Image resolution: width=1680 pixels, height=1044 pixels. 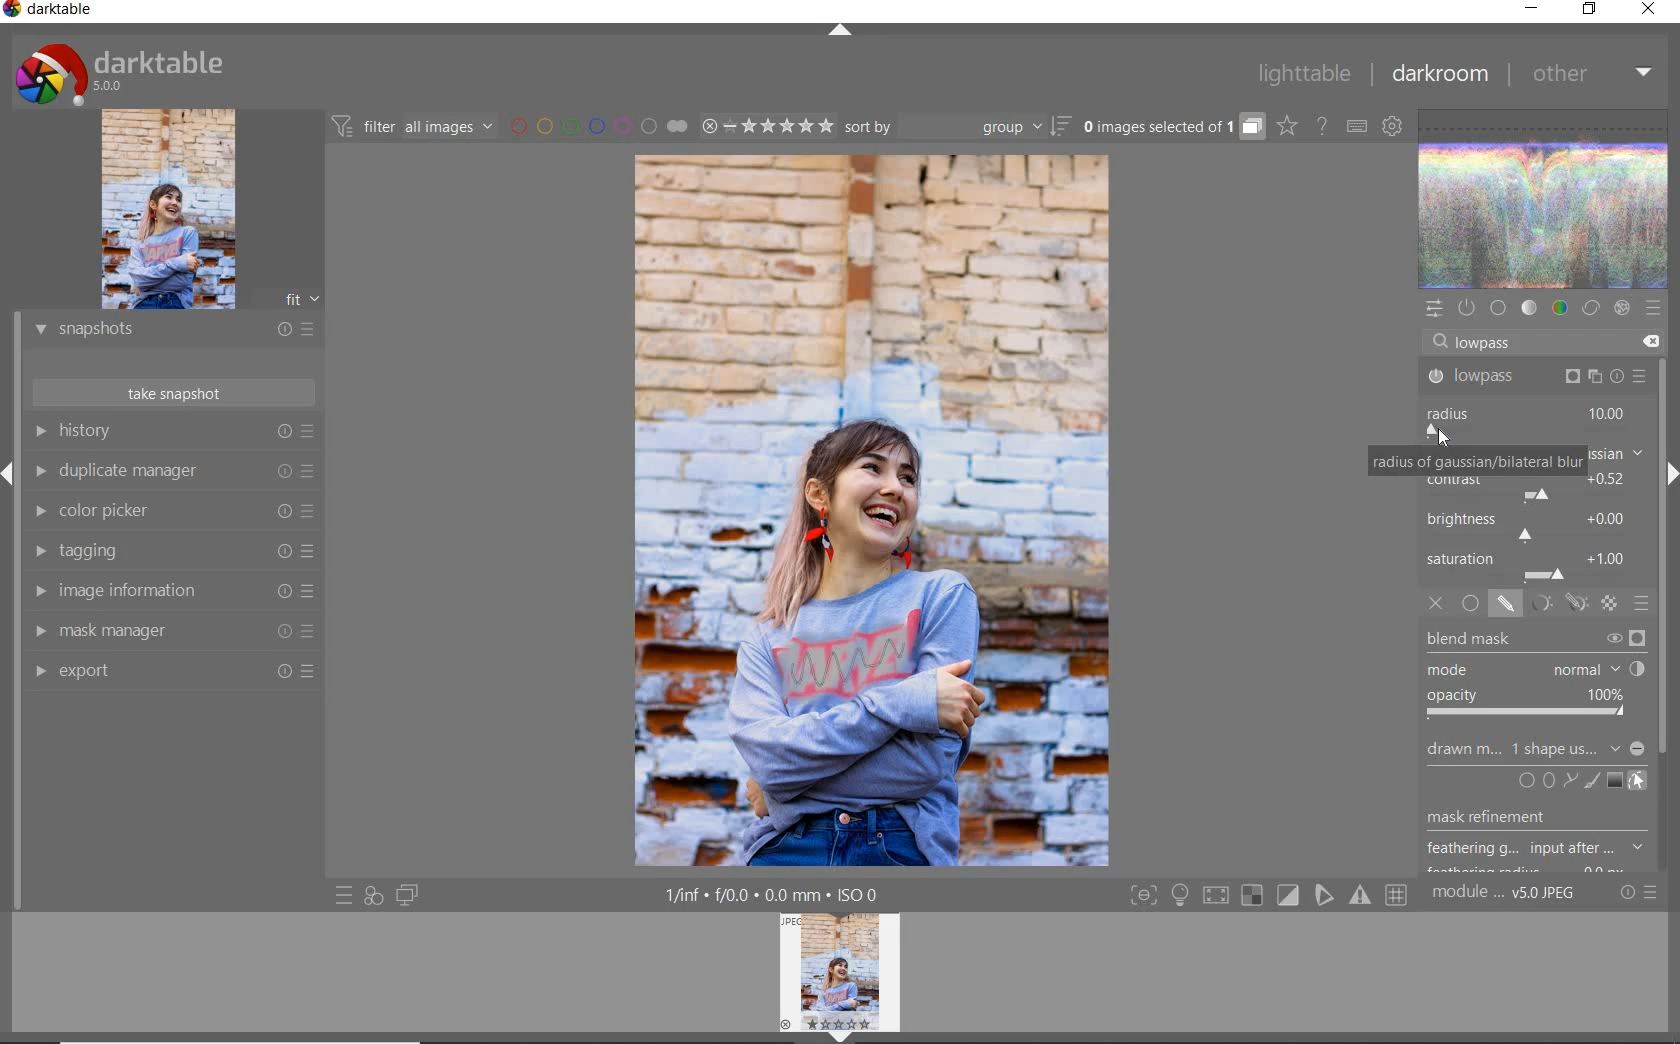 What do you see at coordinates (1439, 605) in the screenshot?
I see `off` at bounding box center [1439, 605].